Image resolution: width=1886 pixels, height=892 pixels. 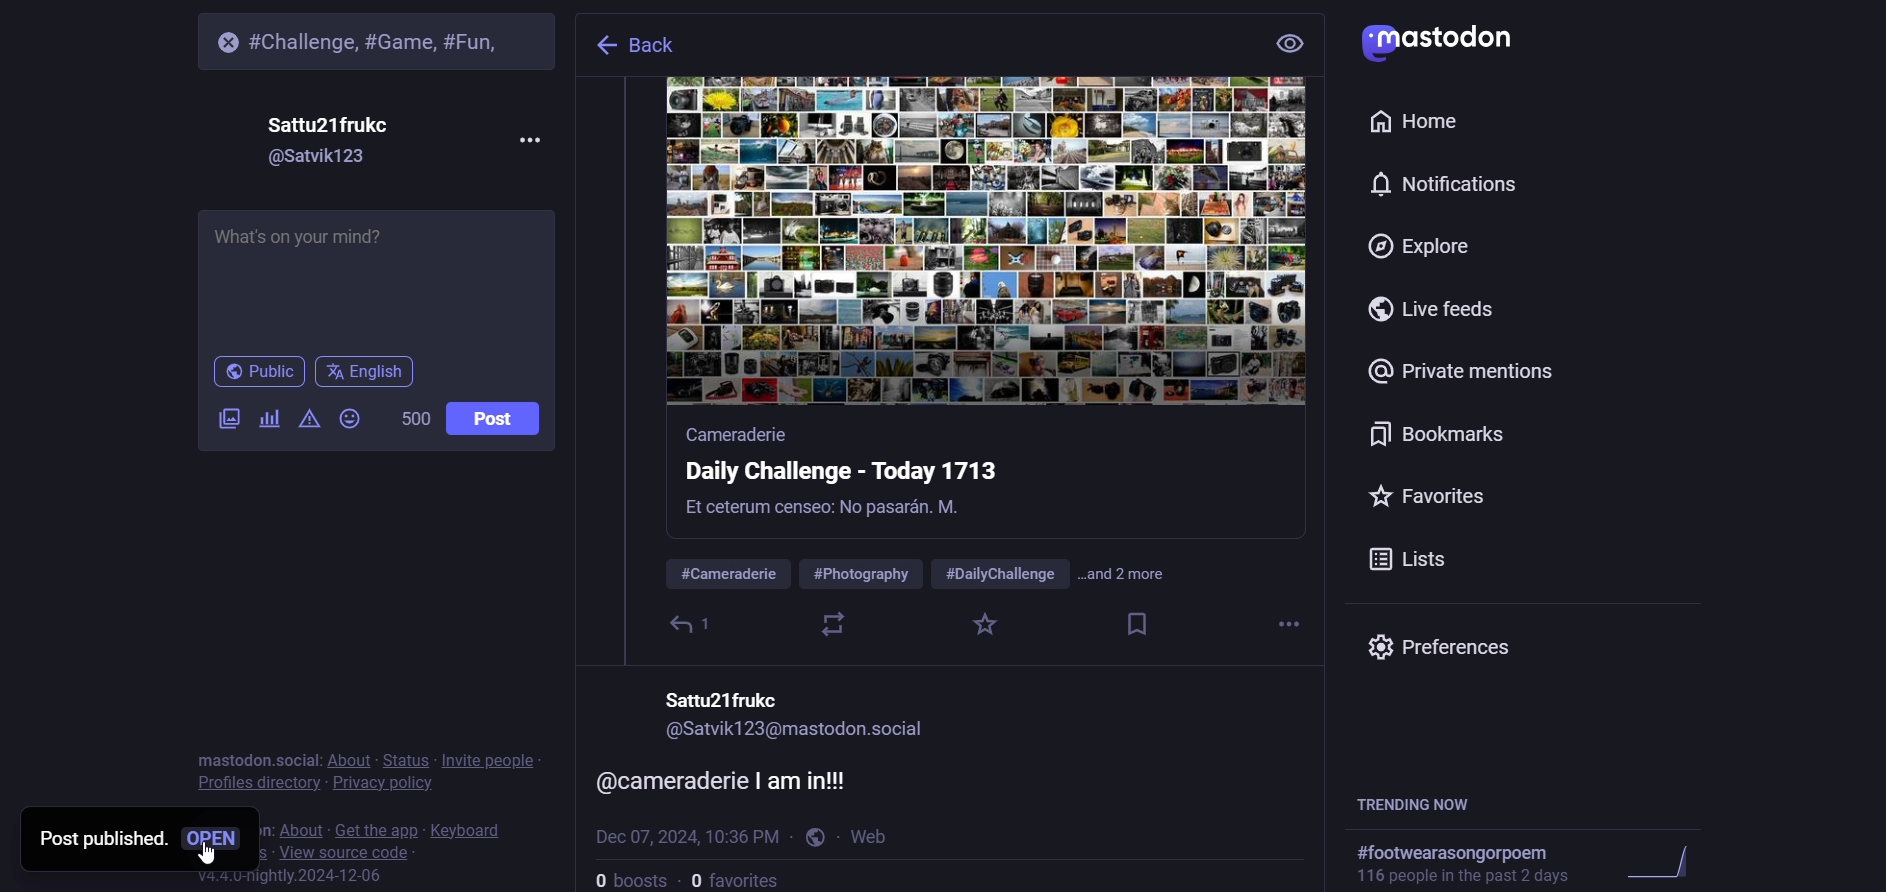 What do you see at coordinates (977, 245) in the screenshot?
I see `post image` at bounding box center [977, 245].